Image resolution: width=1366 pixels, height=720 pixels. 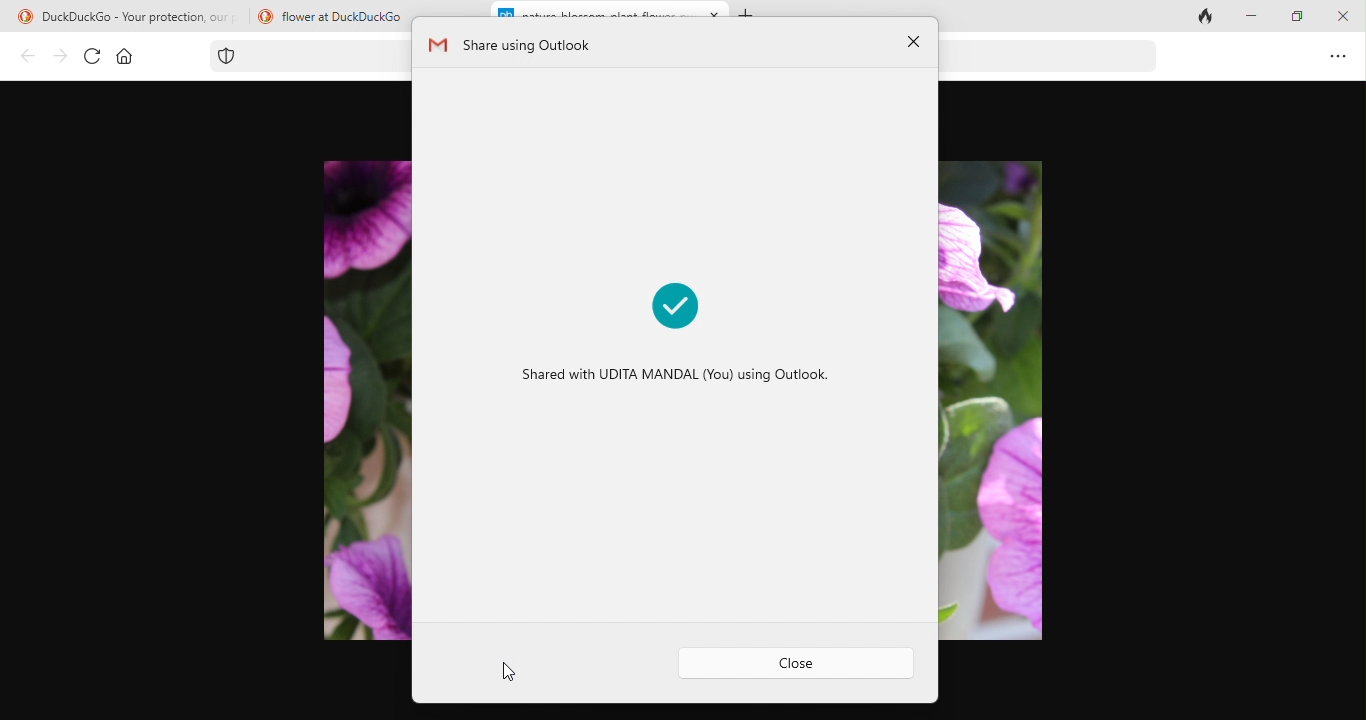 I want to click on close, so click(x=797, y=664).